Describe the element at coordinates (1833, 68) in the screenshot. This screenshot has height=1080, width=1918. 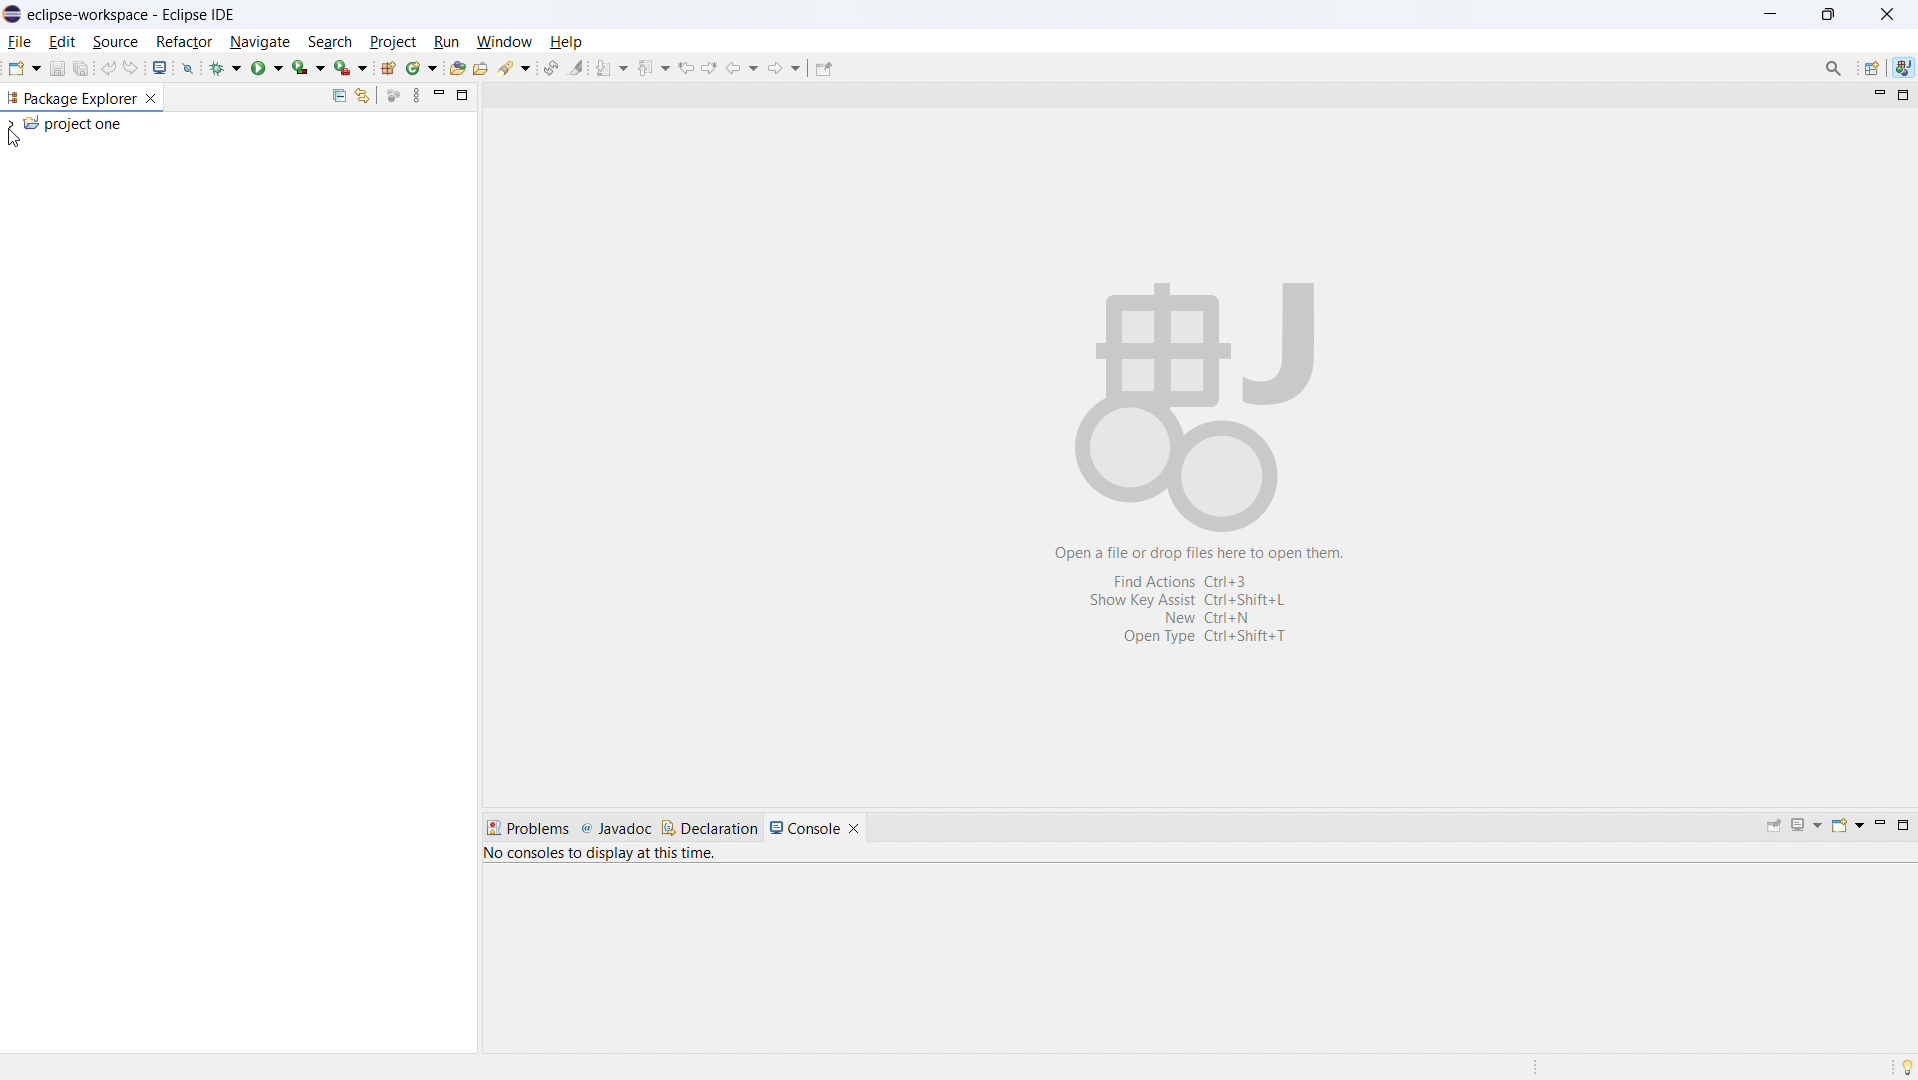
I see `Search` at that location.